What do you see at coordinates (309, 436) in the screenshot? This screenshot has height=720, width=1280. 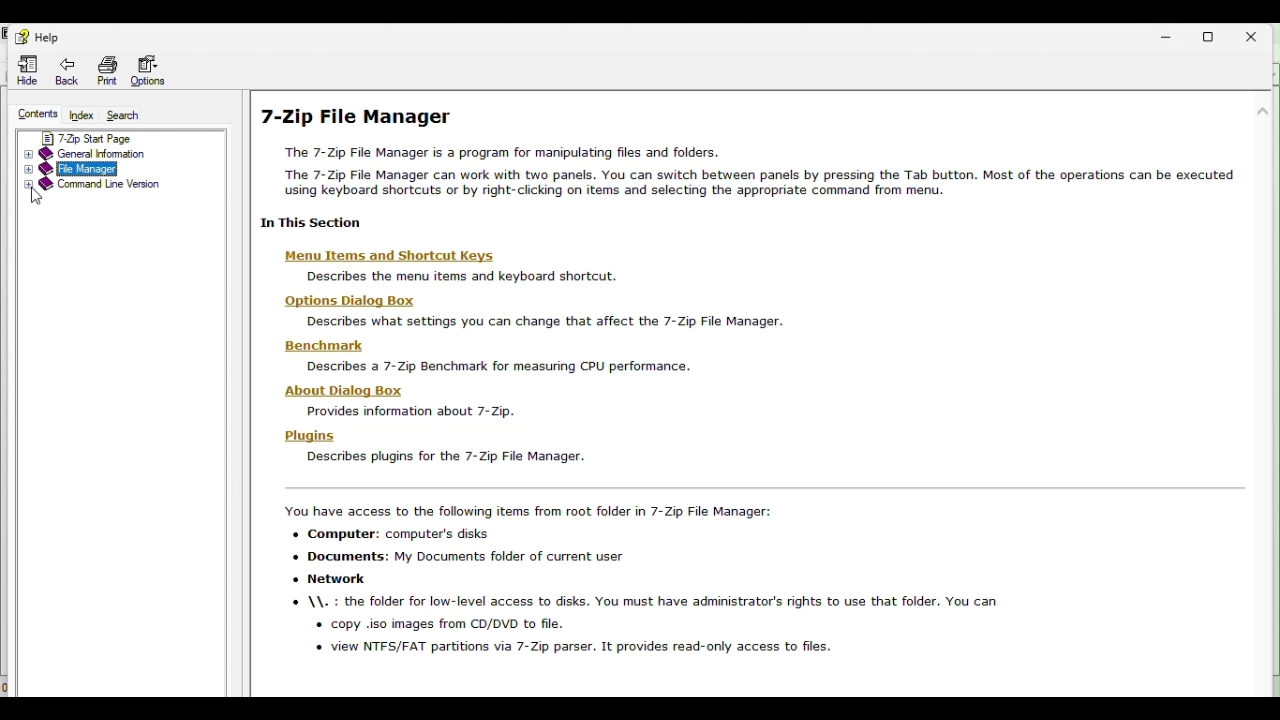 I see `Plugins` at bounding box center [309, 436].